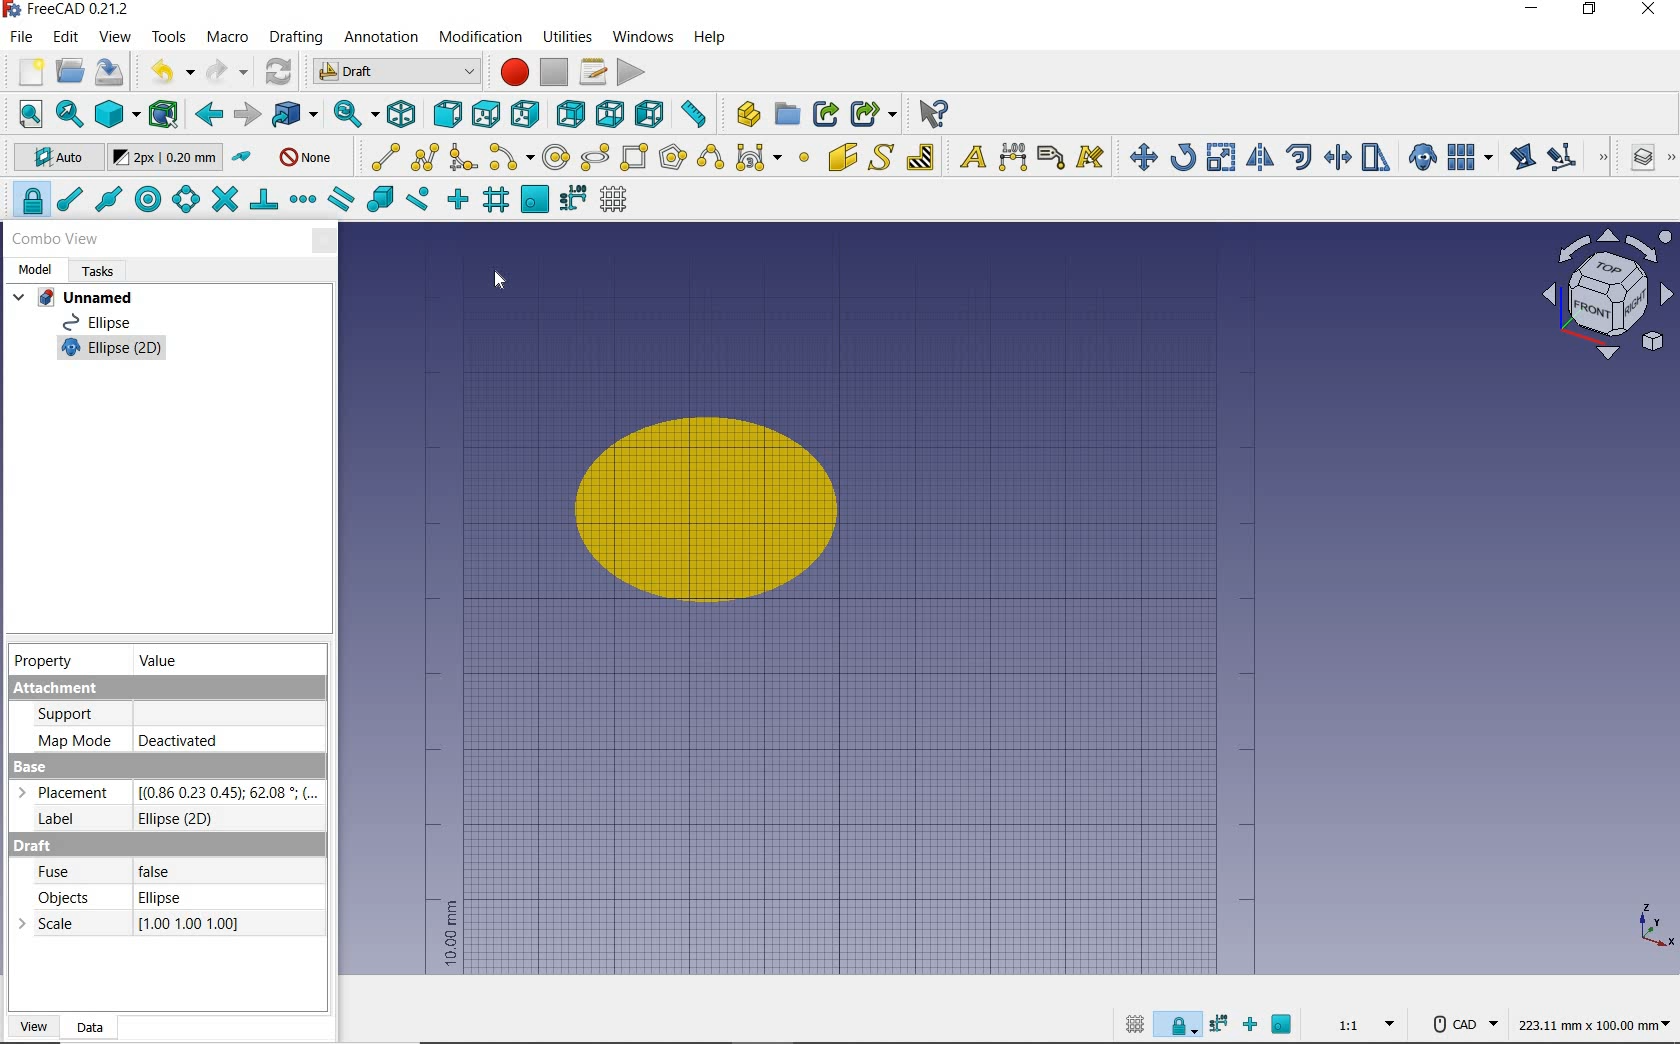 Image resolution: width=1680 pixels, height=1044 pixels. What do you see at coordinates (186, 202) in the screenshot?
I see `snap angle` at bounding box center [186, 202].